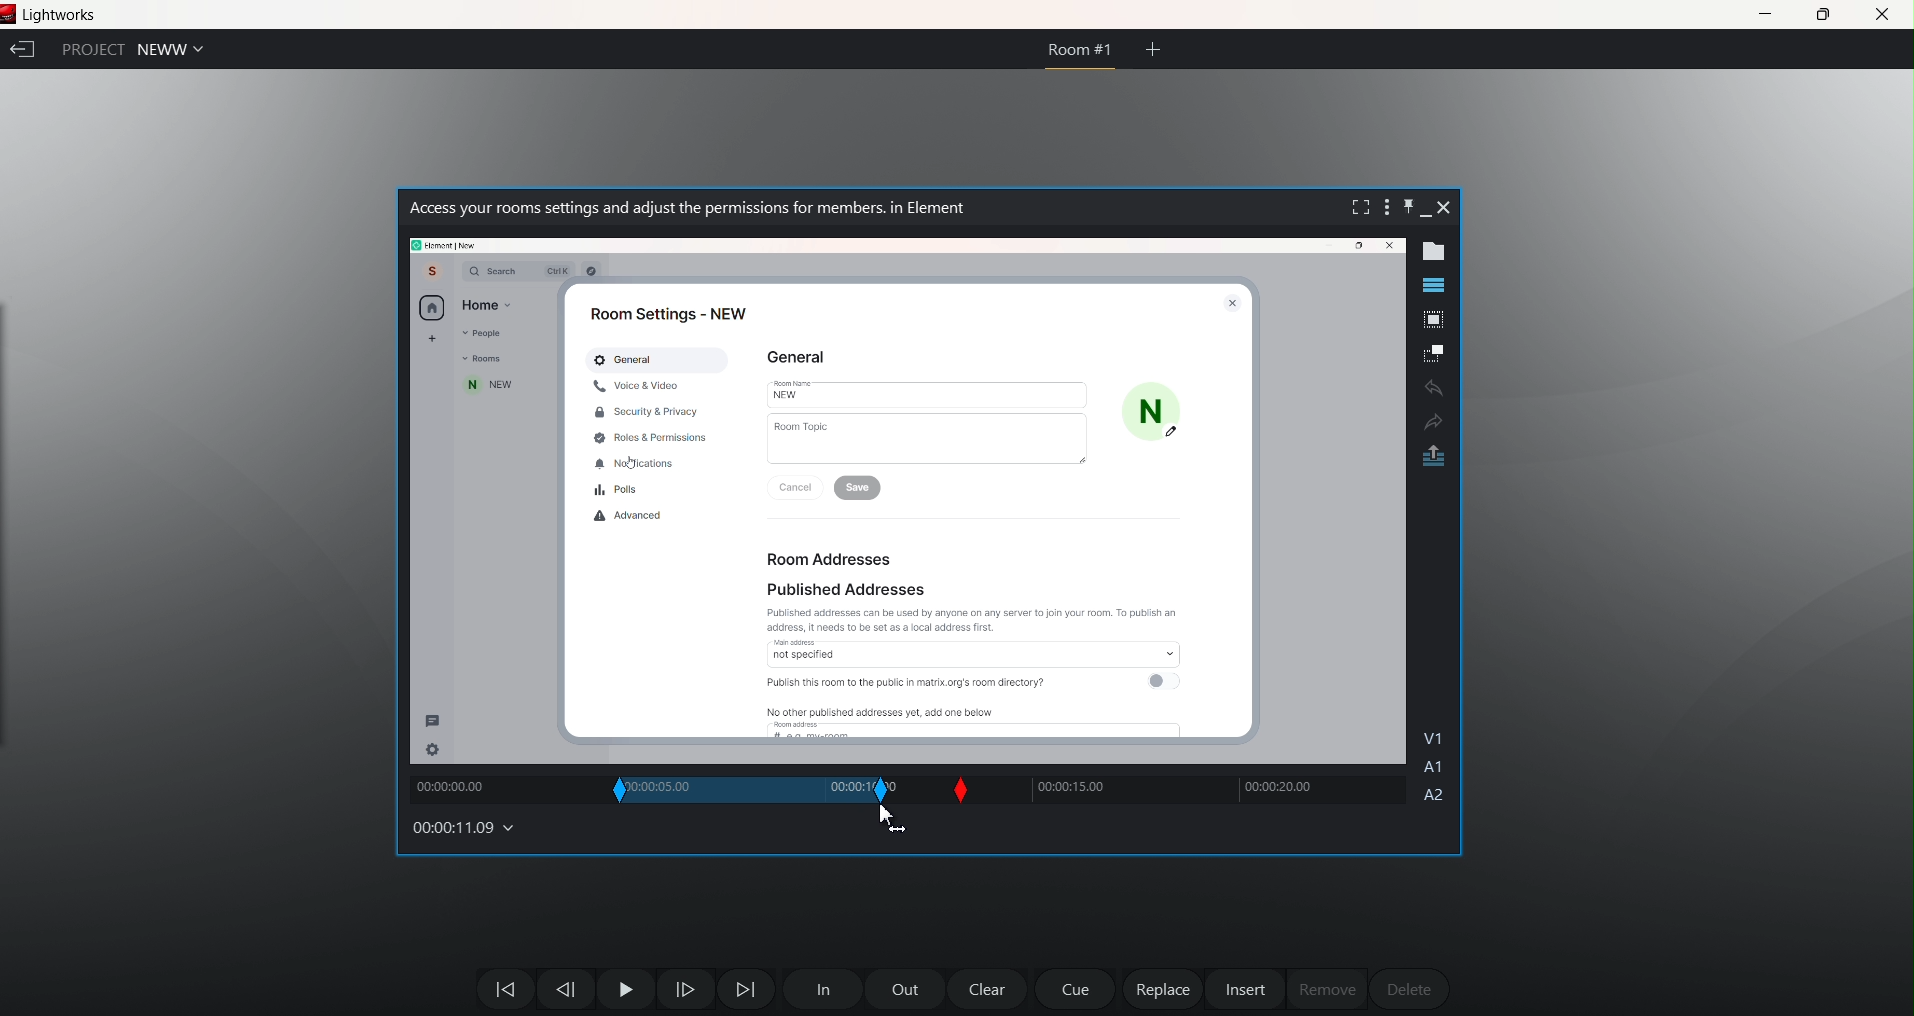 This screenshot has height=1016, width=1914. Describe the element at coordinates (131, 50) in the screenshot. I see `Project NEWW` at that location.